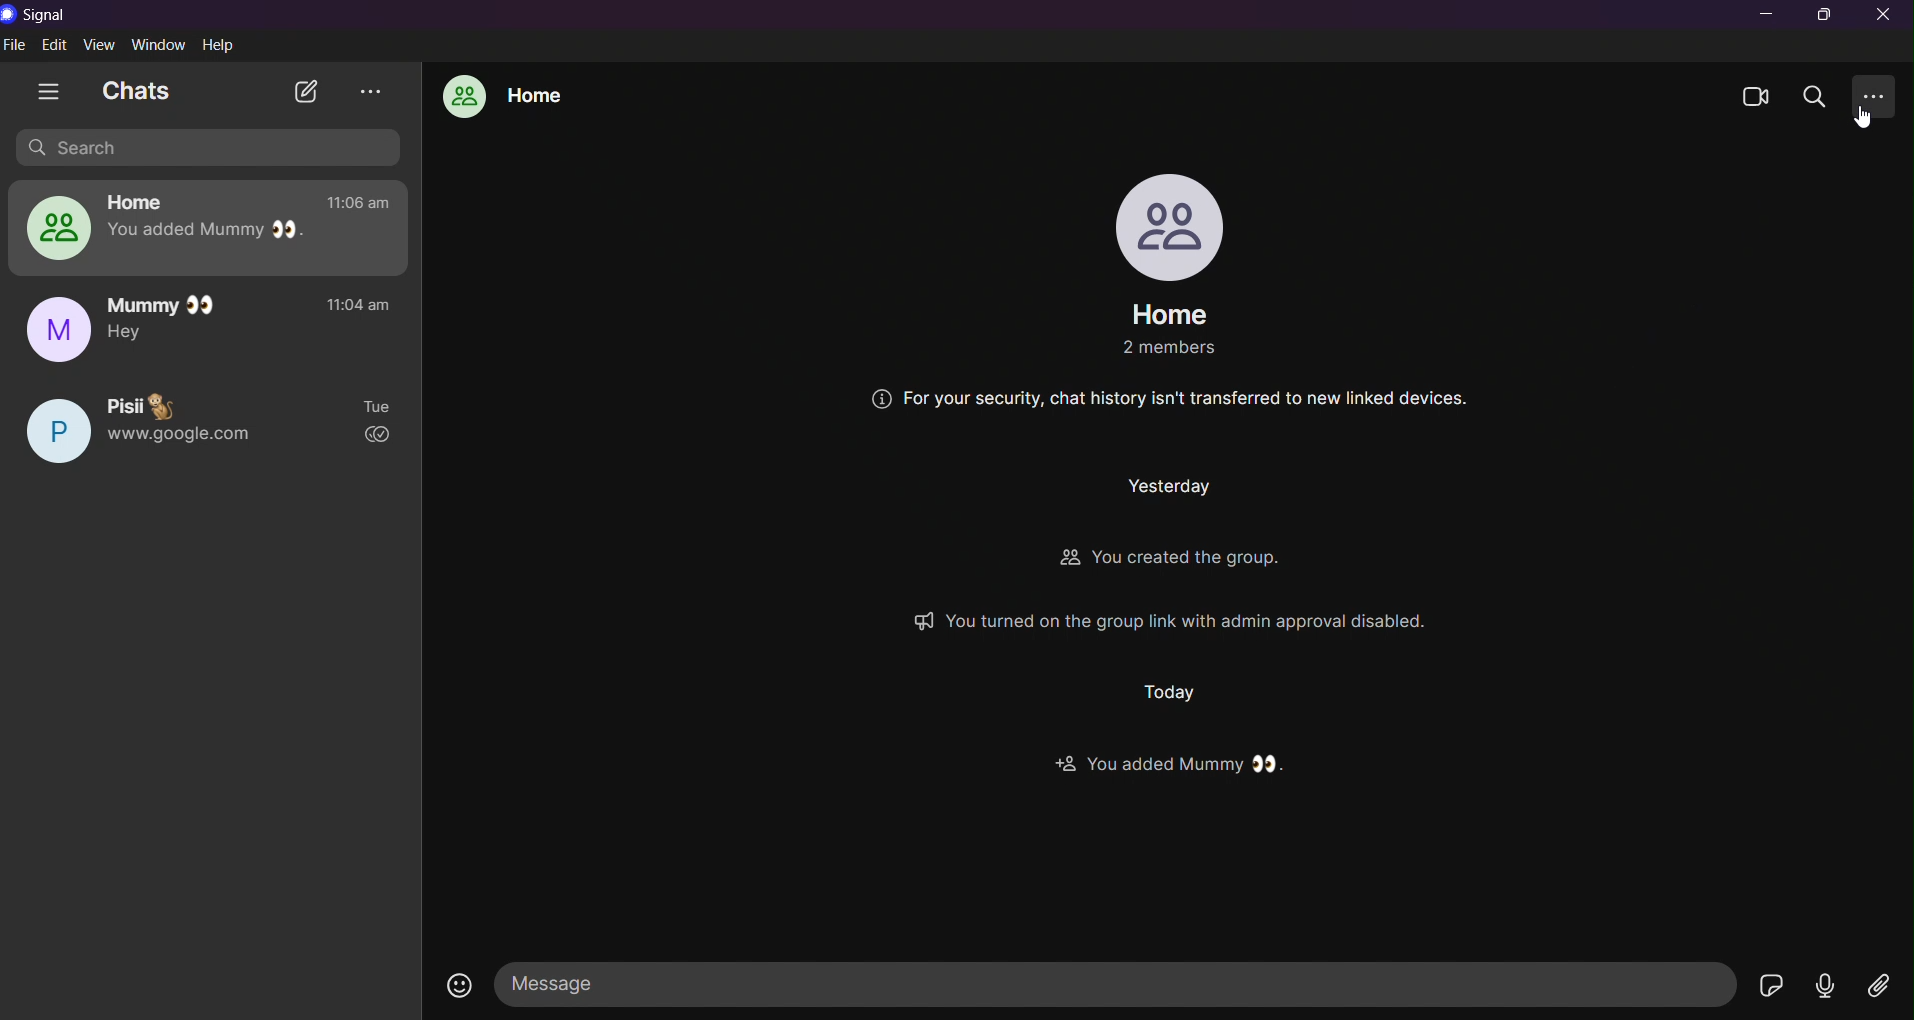 The width and height of the screenshot is (1914, 1020). I want to click on view, so click(102, 45).